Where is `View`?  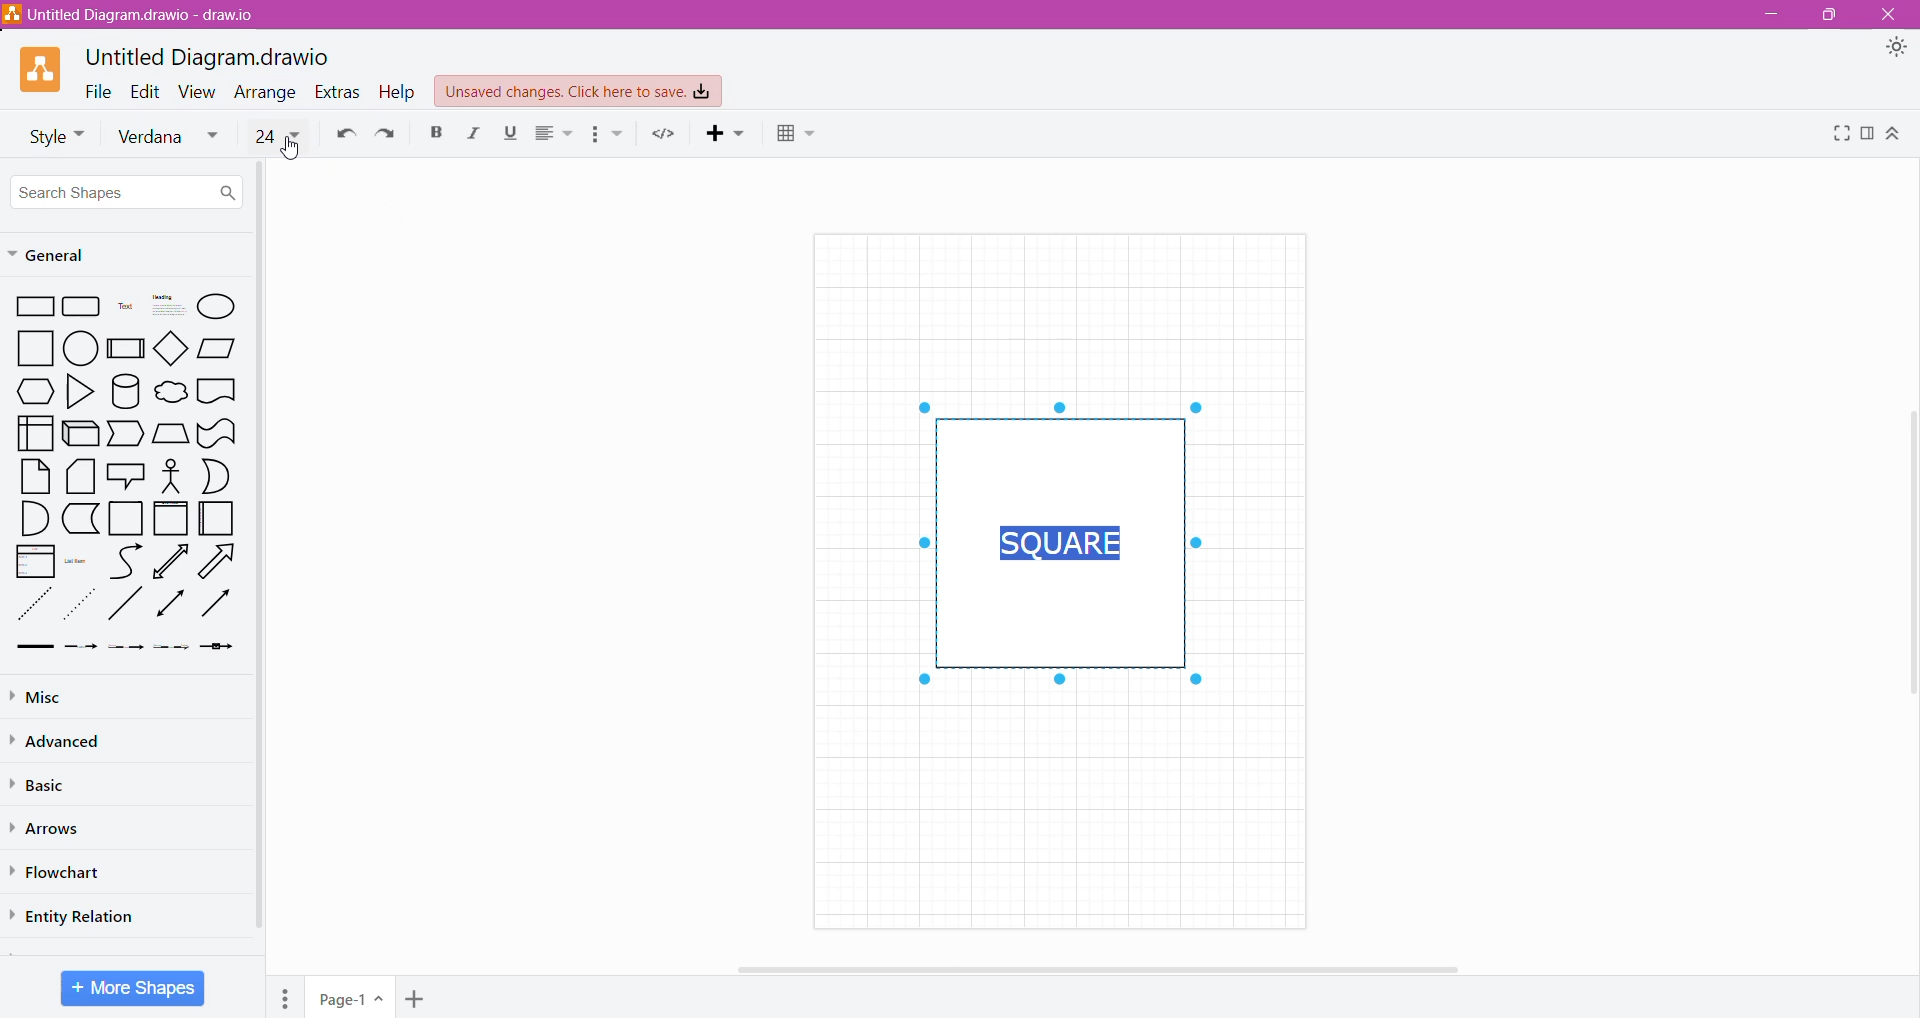
View is located at coordinates (201, 92).